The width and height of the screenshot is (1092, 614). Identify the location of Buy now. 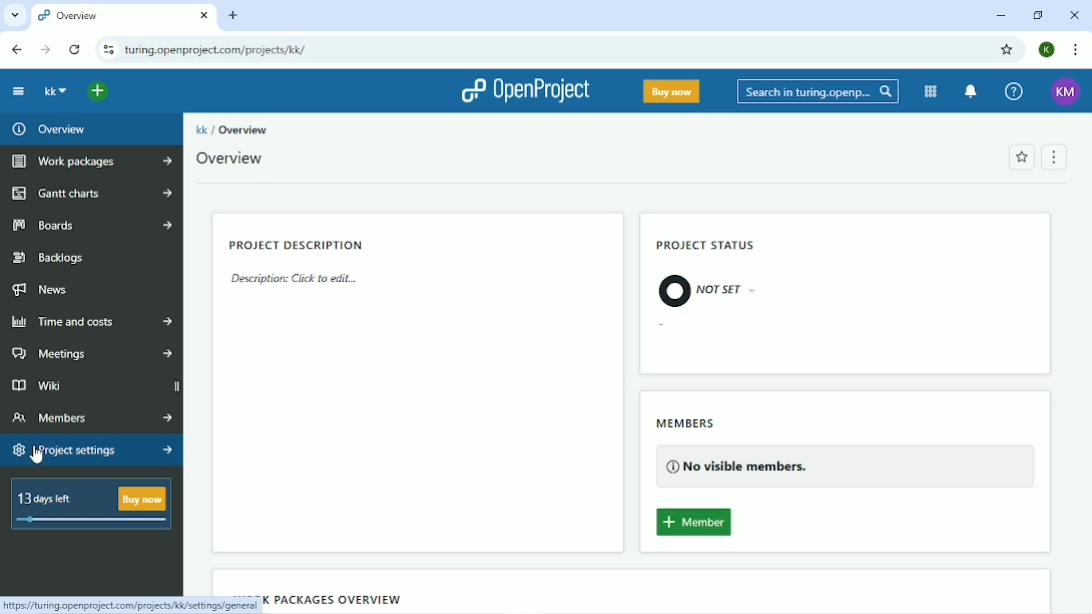
(670, 93).